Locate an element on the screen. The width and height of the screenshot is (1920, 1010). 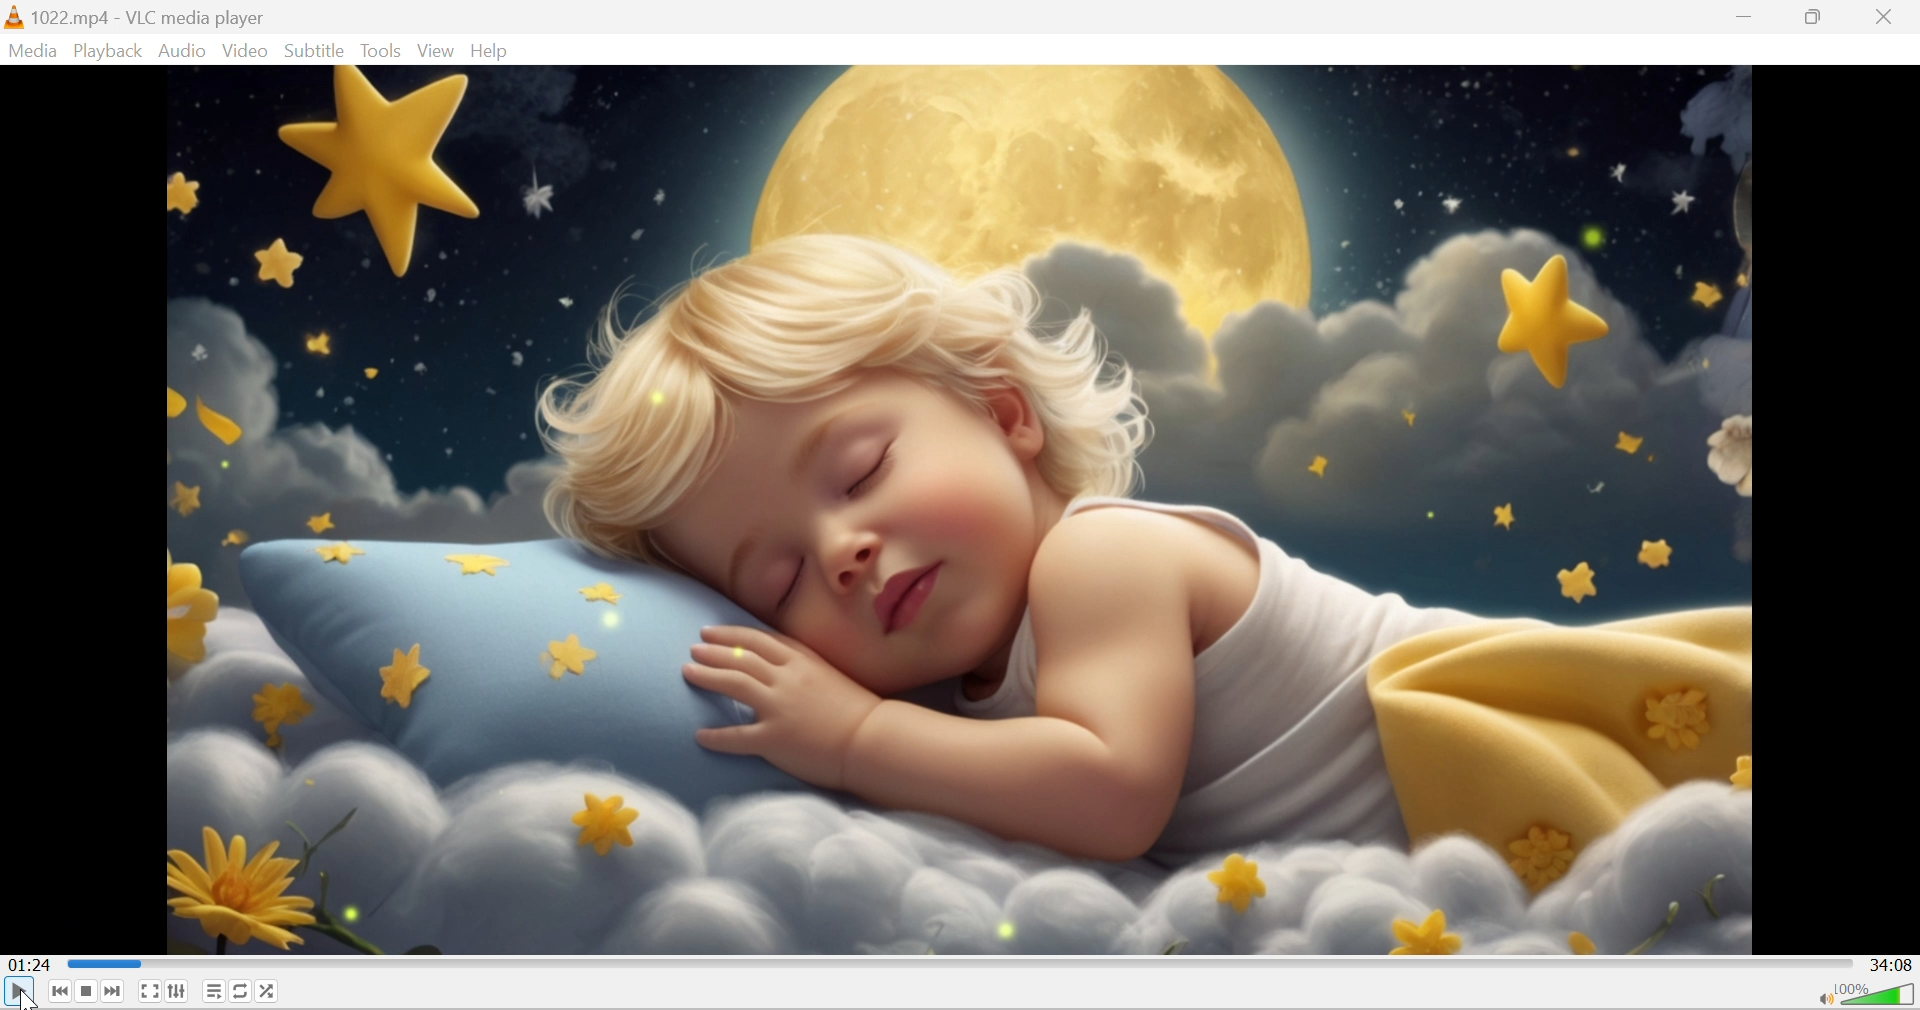
Subtitle is located at coordinates (315, 52).